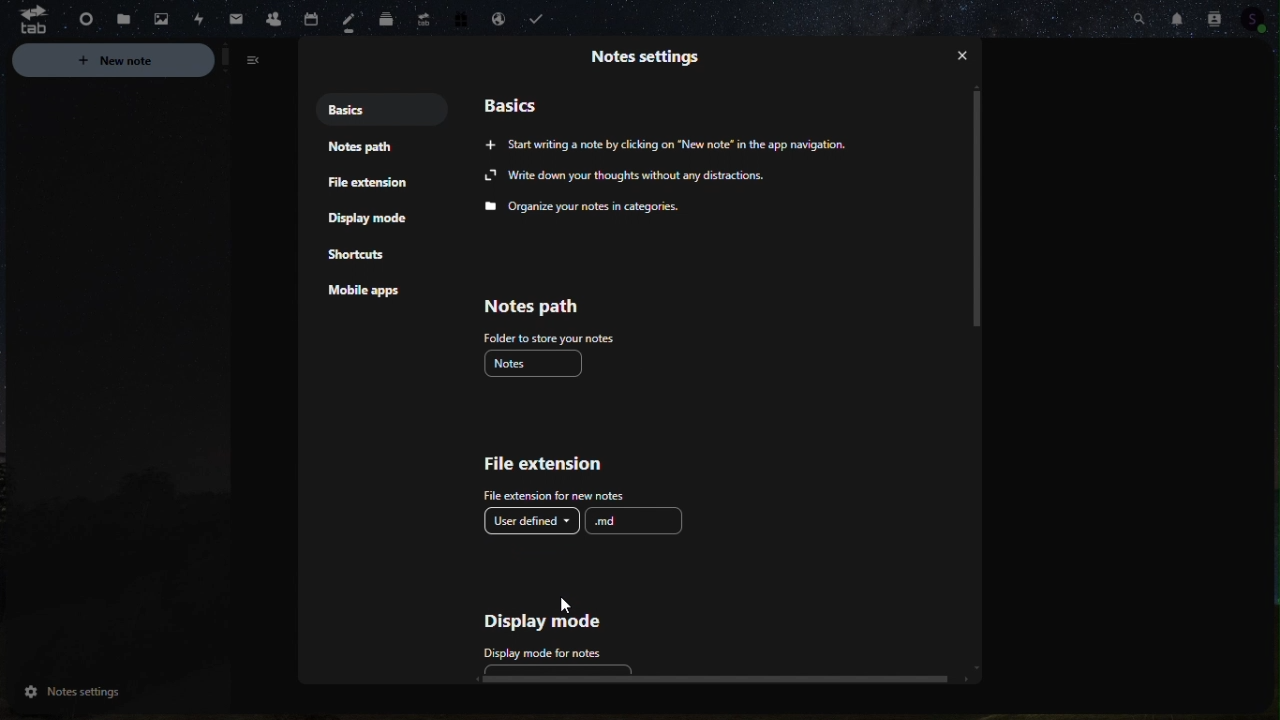  What do you see at coordinates (635, 193) in the screenshot?
I see `Text` at bounding box center [635, 193].